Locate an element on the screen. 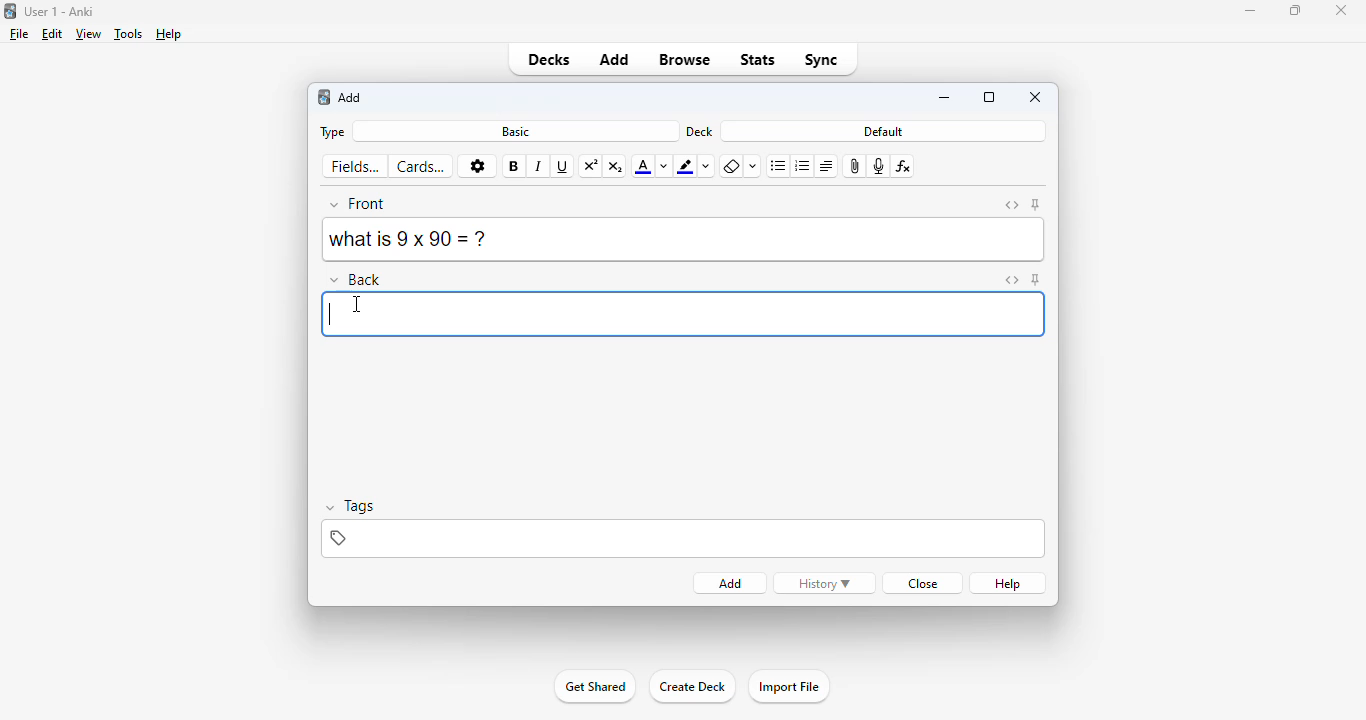  close is located at coordinates (920, 583).